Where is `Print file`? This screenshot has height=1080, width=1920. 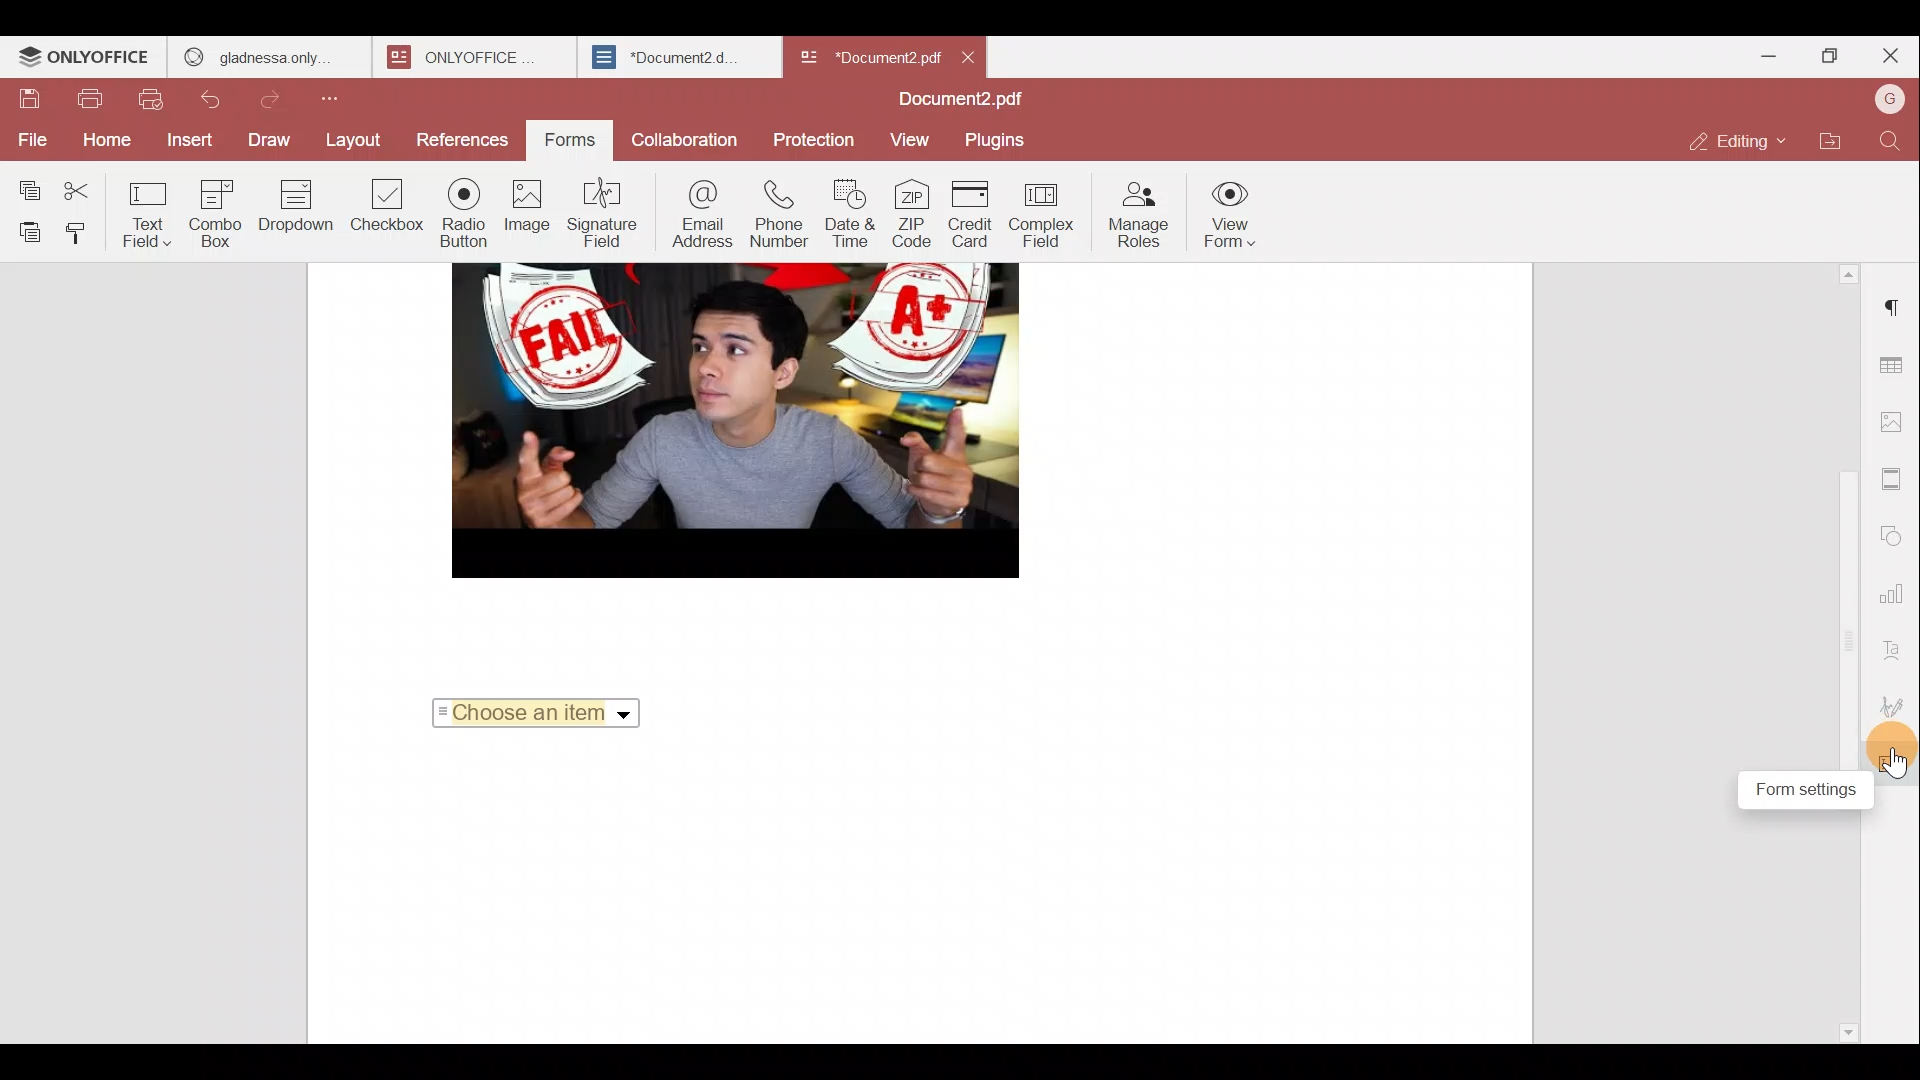 Print file is located at coordinates (90, 102).